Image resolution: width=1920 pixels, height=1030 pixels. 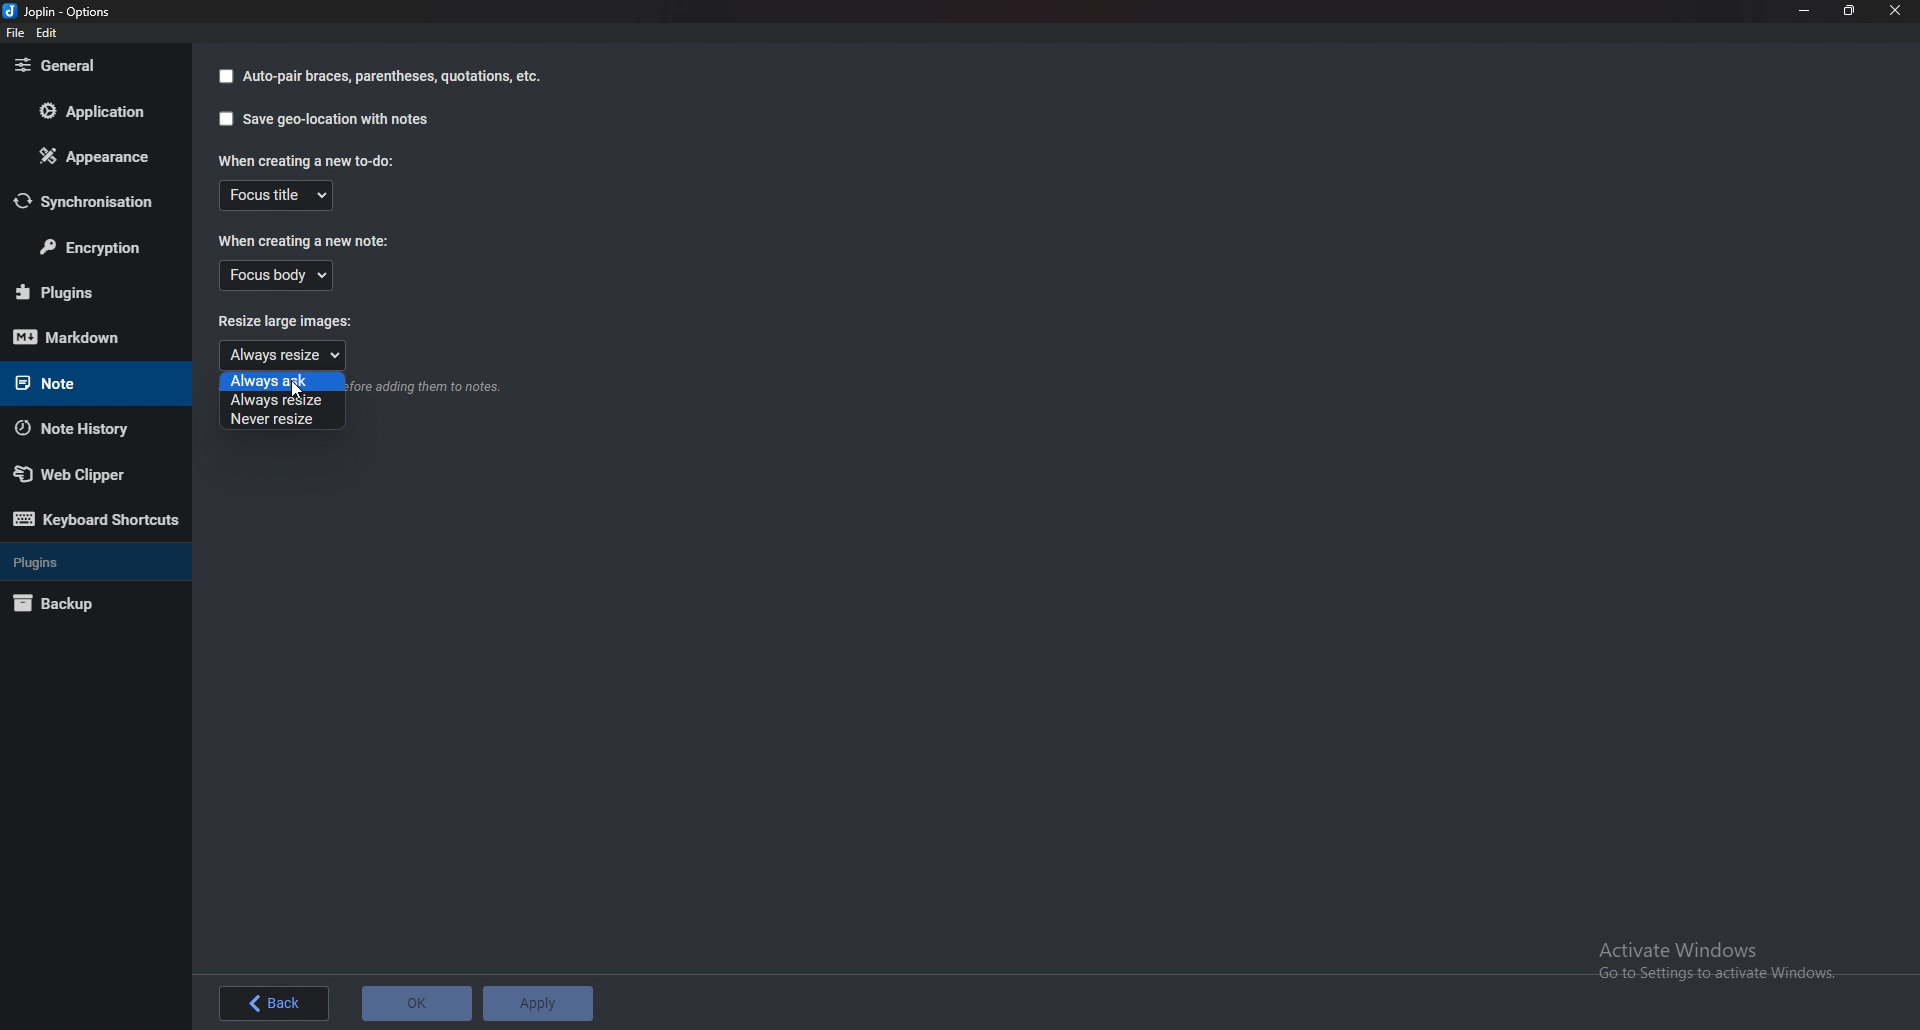 I want to click on Web clipper, so click(x=86, y=474).